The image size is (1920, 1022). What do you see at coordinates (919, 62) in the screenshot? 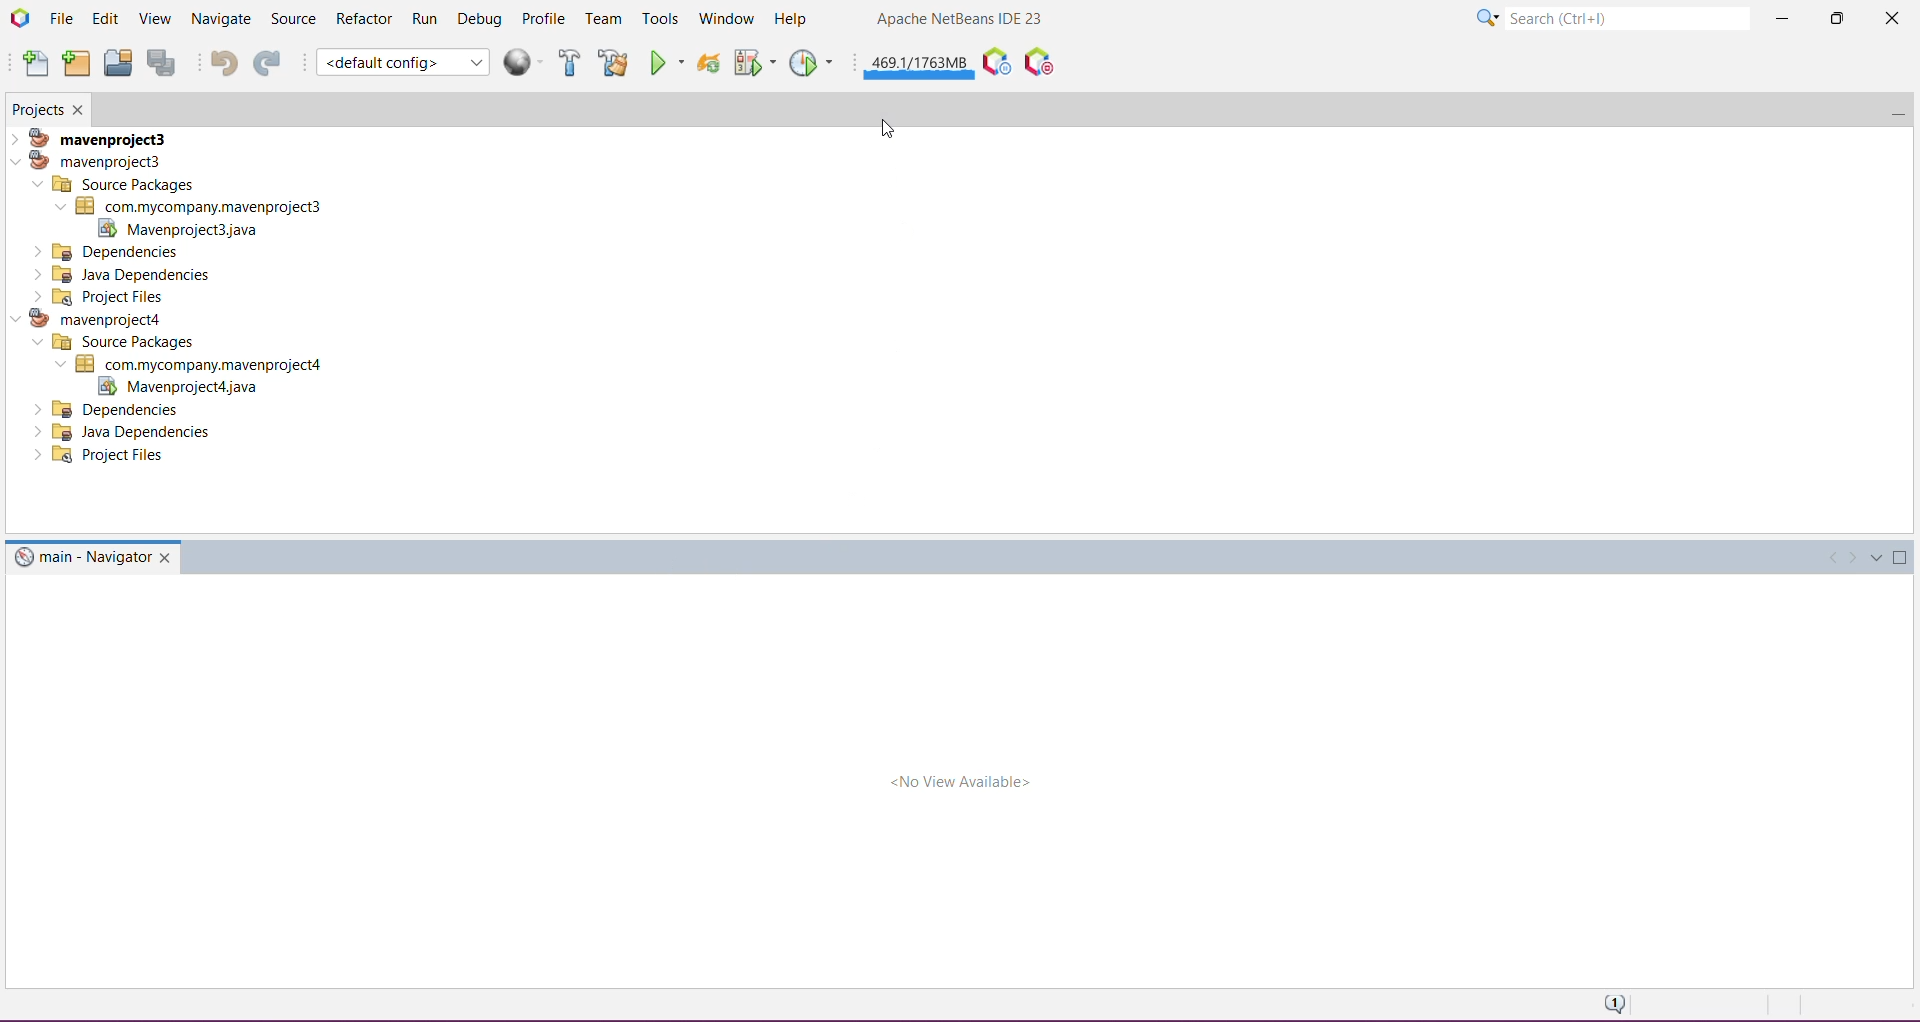
I see `Click to force Garbage Collection` at bounding box center [919, 62].